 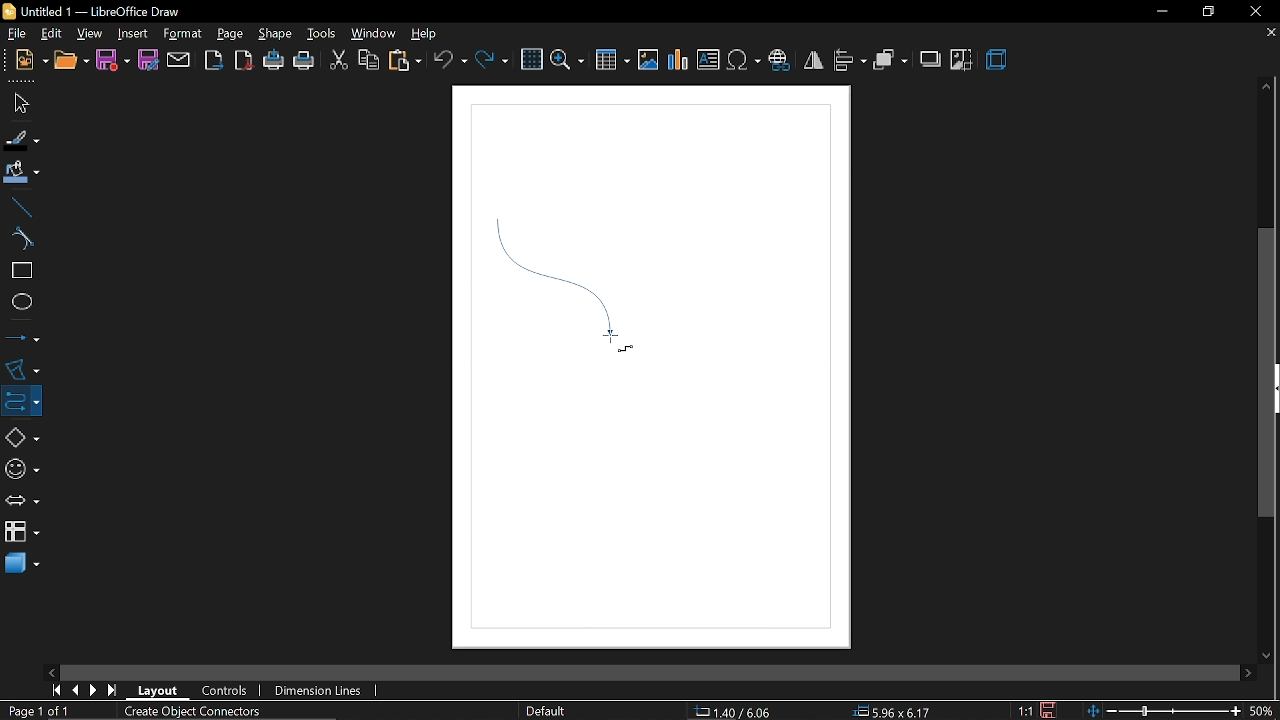 I want to click on flip, so click(x=812, y=61).